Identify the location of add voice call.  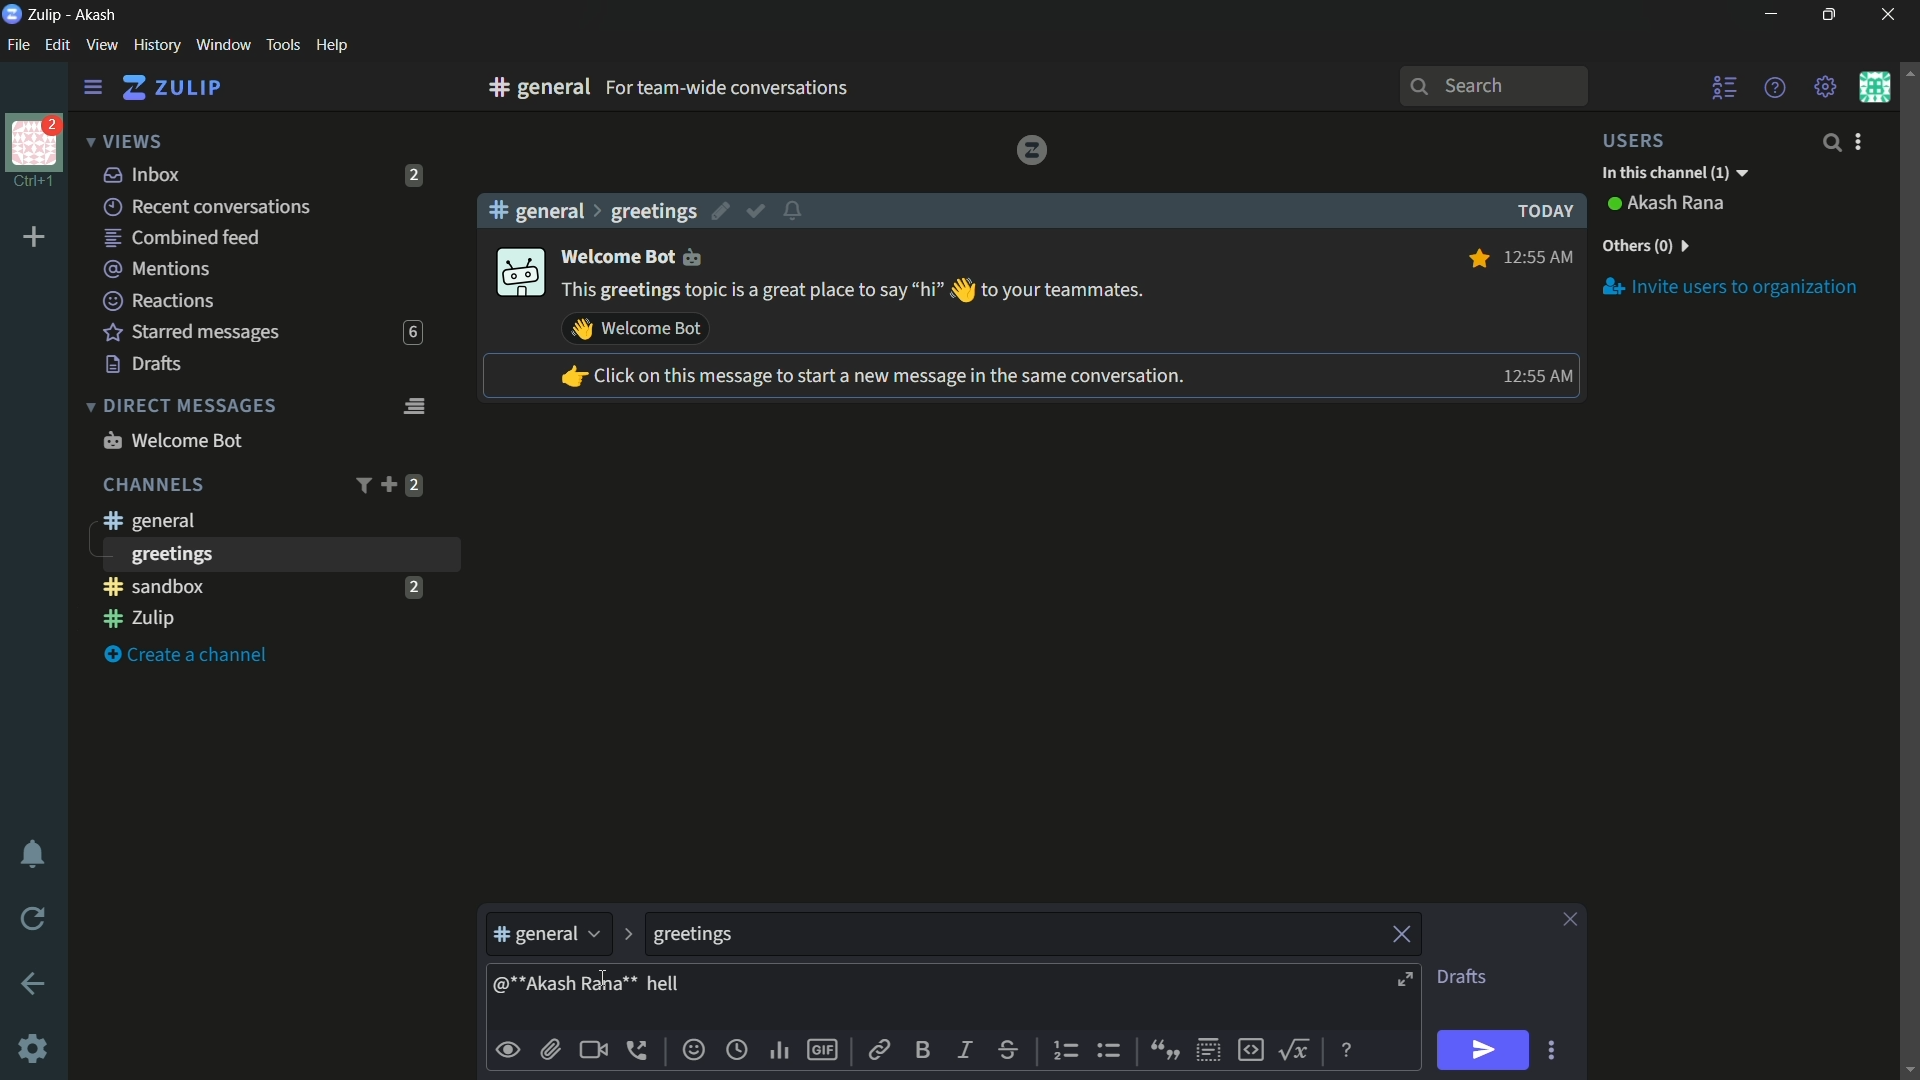
(641, 1050).